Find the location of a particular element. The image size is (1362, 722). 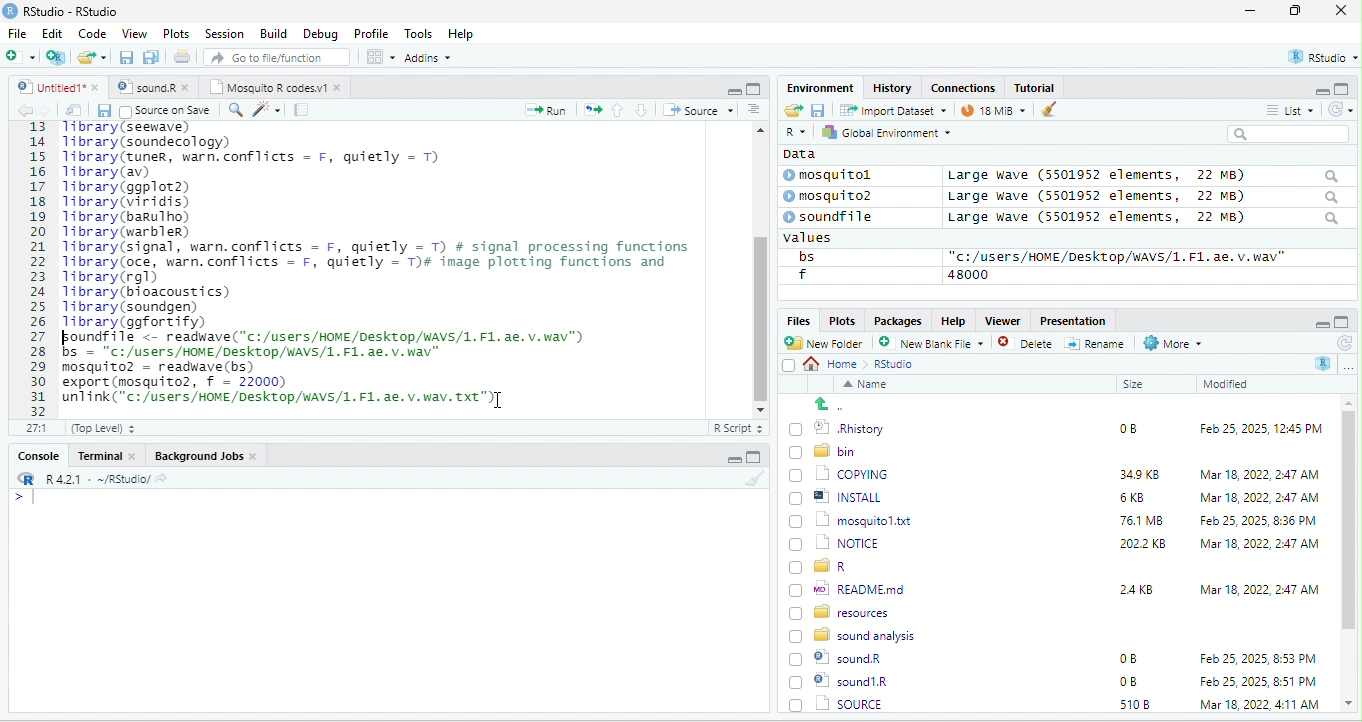

Feb 25, 2025, 12:45 PM is located at coordinates (1261, 431).